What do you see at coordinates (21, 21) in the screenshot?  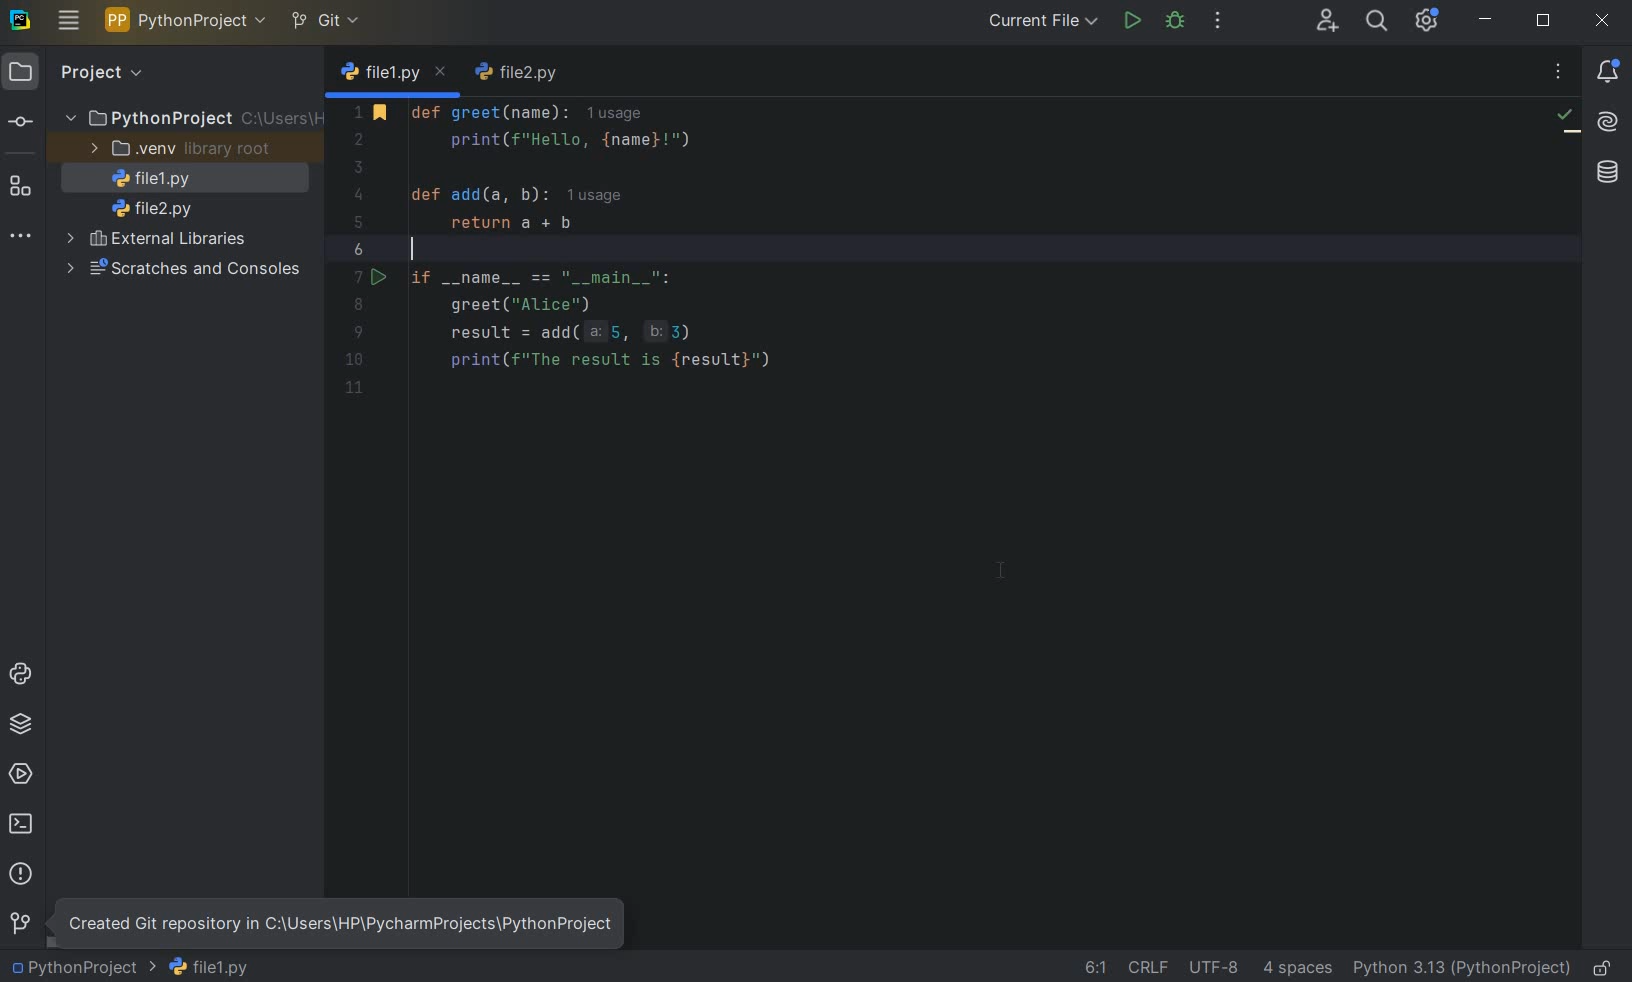 I see `system logo` at bounding box center [21, 21].